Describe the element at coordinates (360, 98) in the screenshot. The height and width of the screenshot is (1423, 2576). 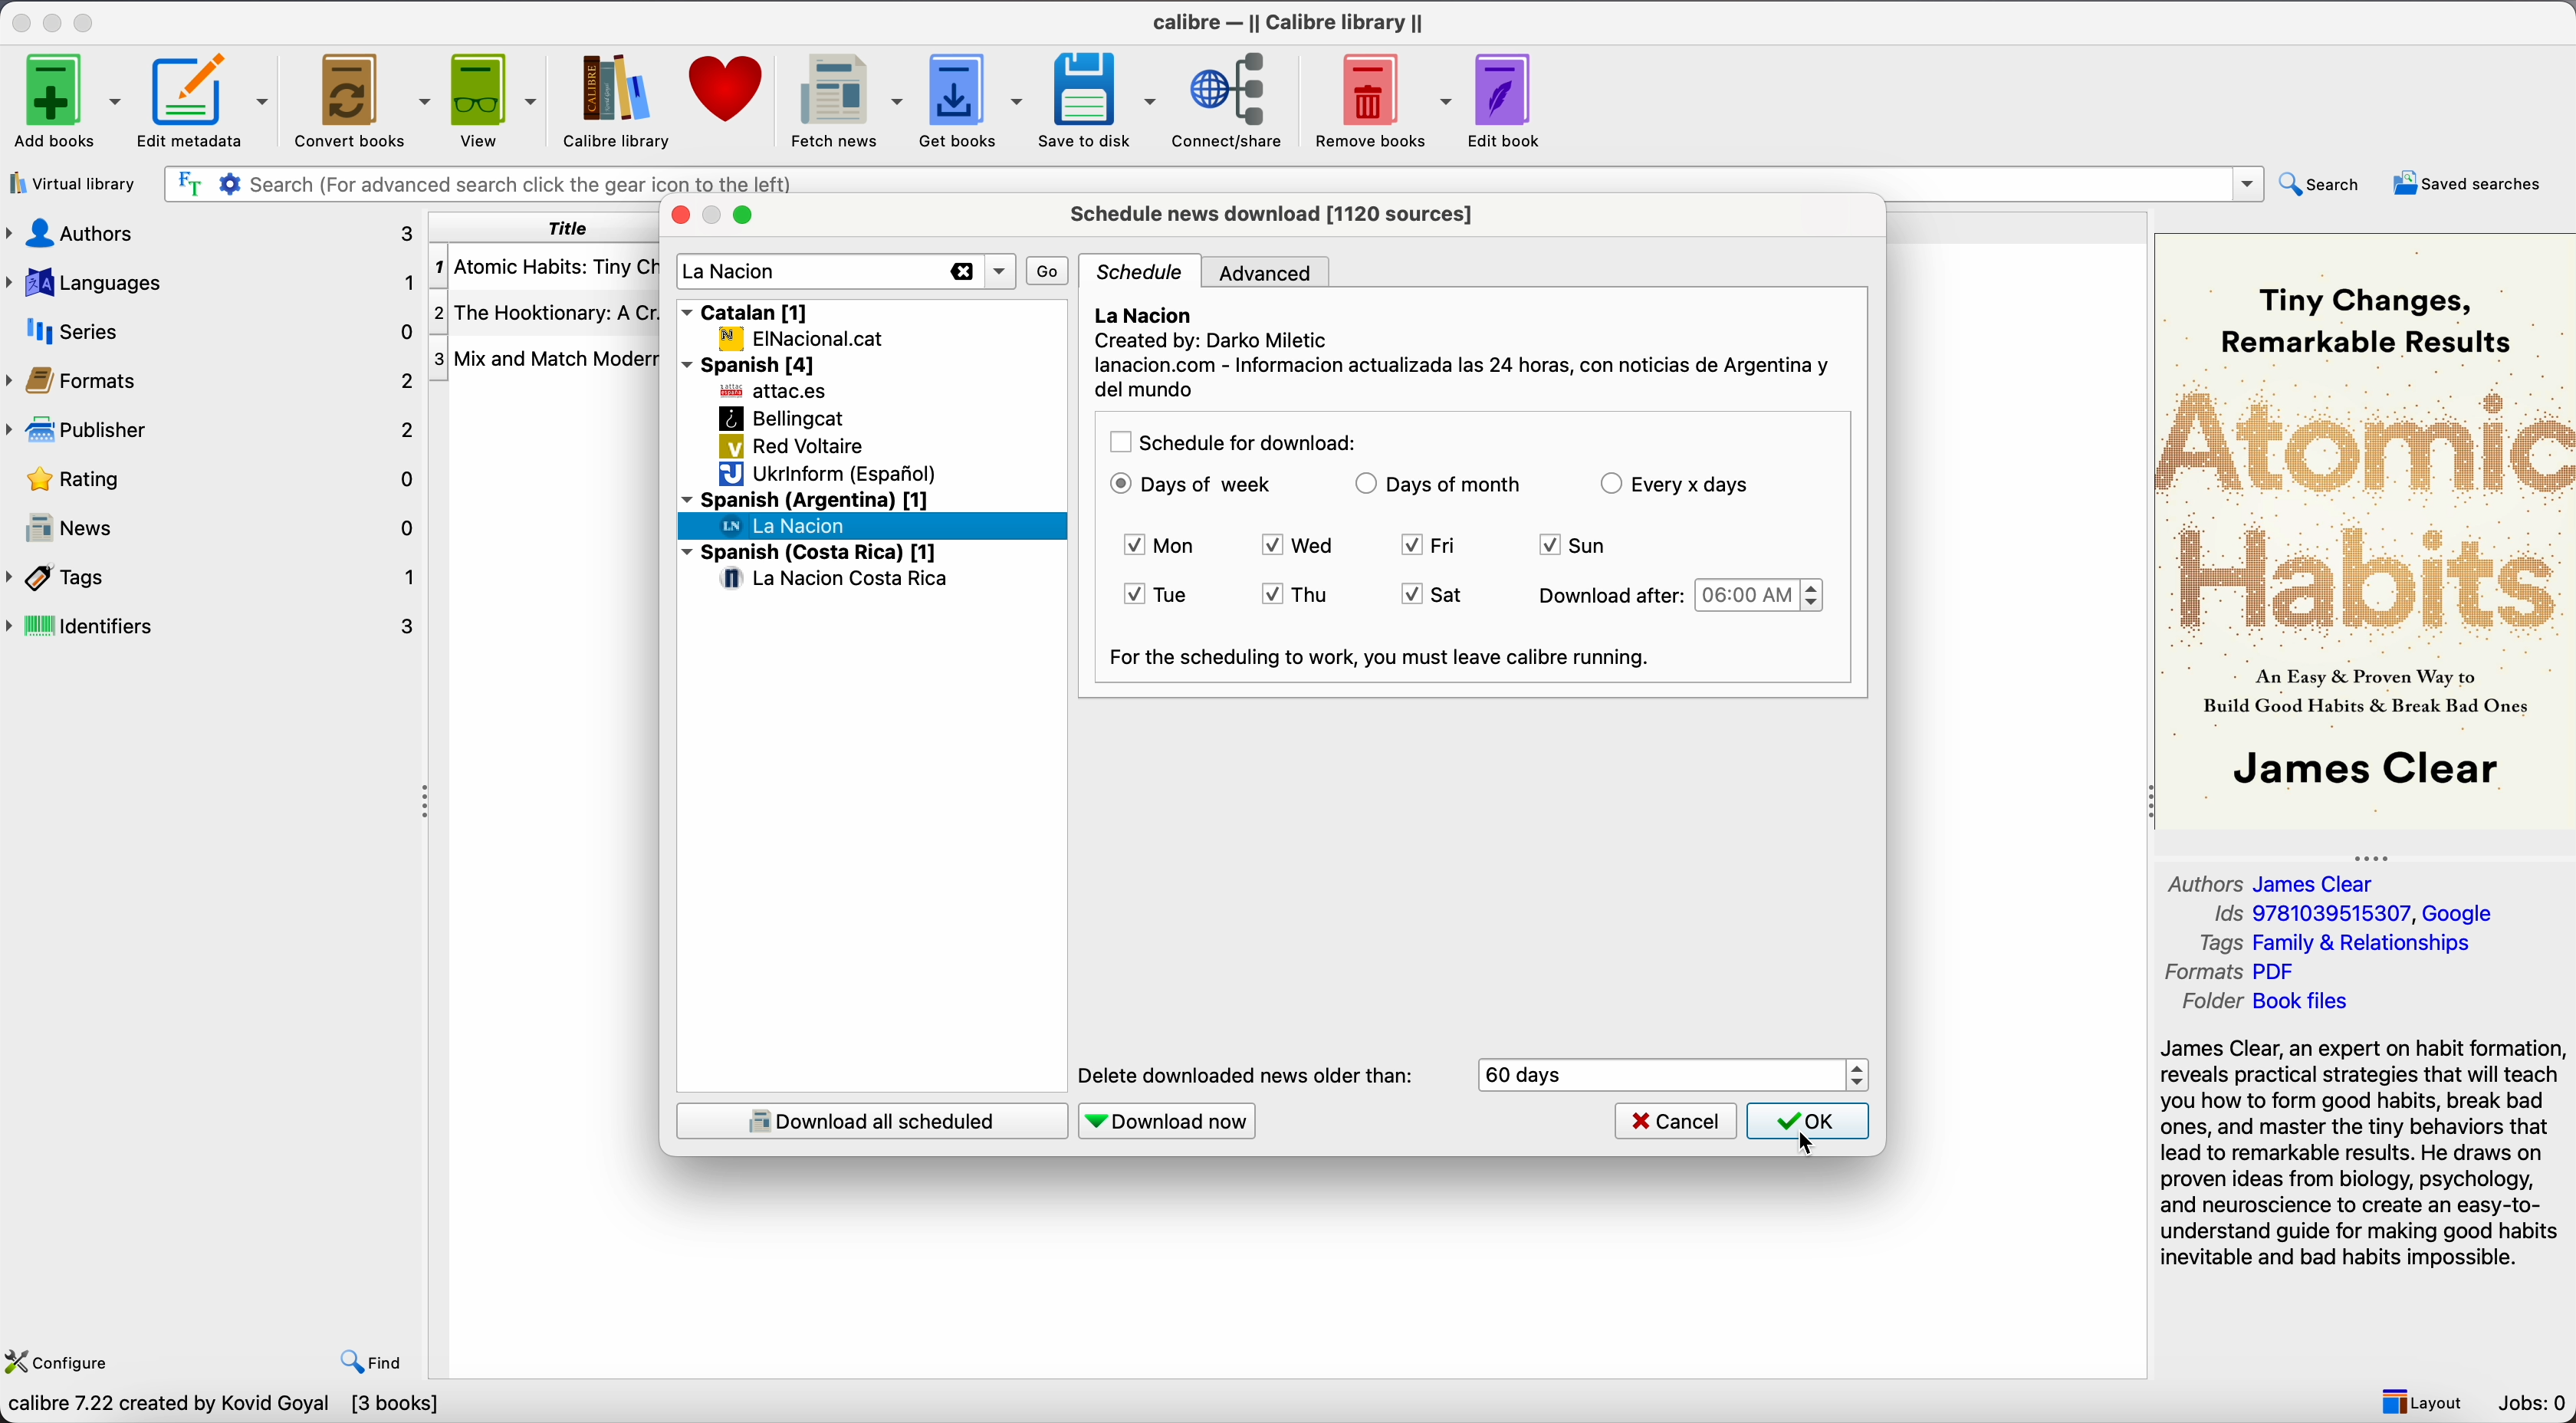
I see `convert books` at that location.